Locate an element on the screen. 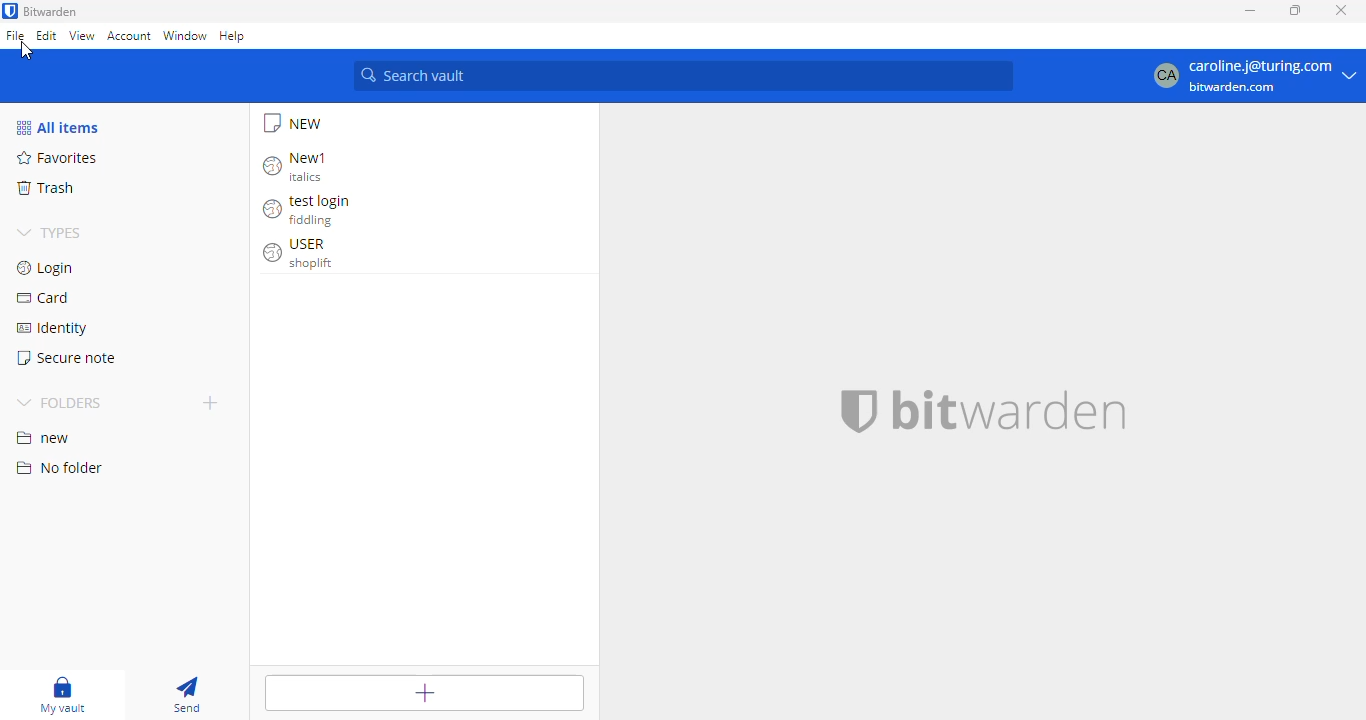  new is located at coordinates (42, 439).